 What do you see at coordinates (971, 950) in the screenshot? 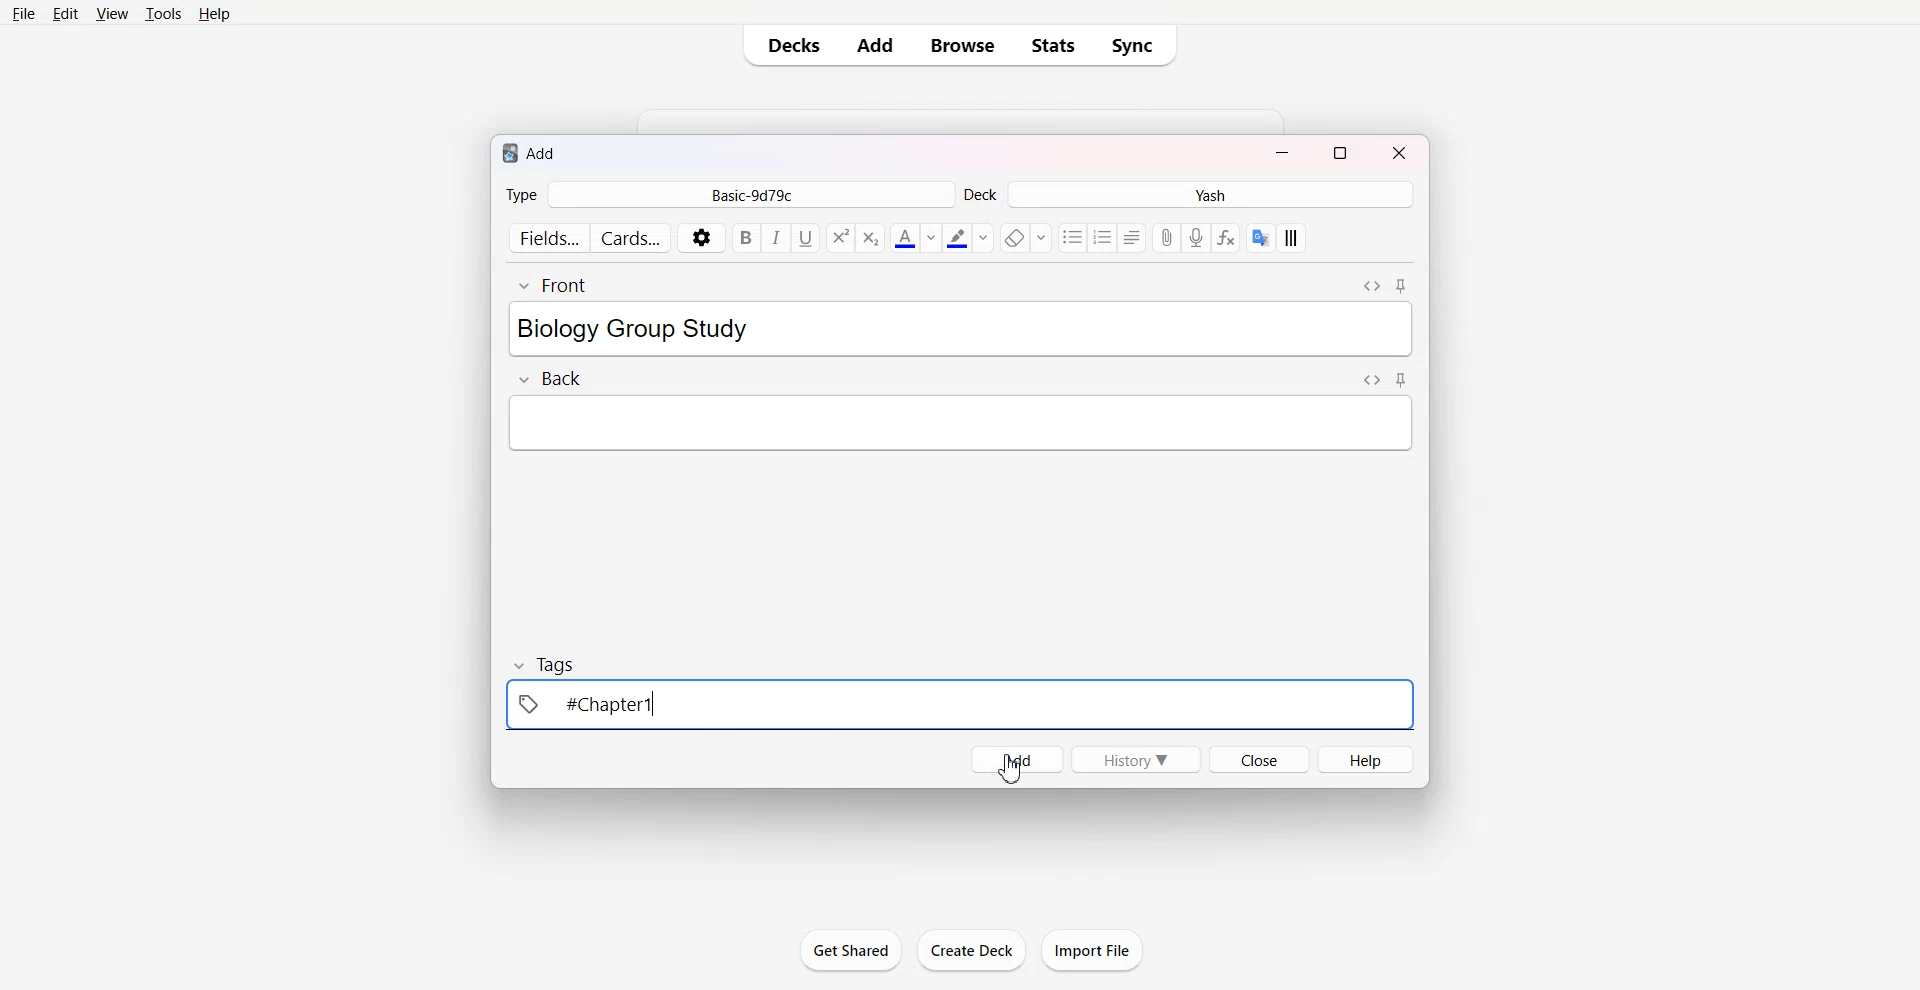
I see `Create Deck` at bounding box center [971, 950].